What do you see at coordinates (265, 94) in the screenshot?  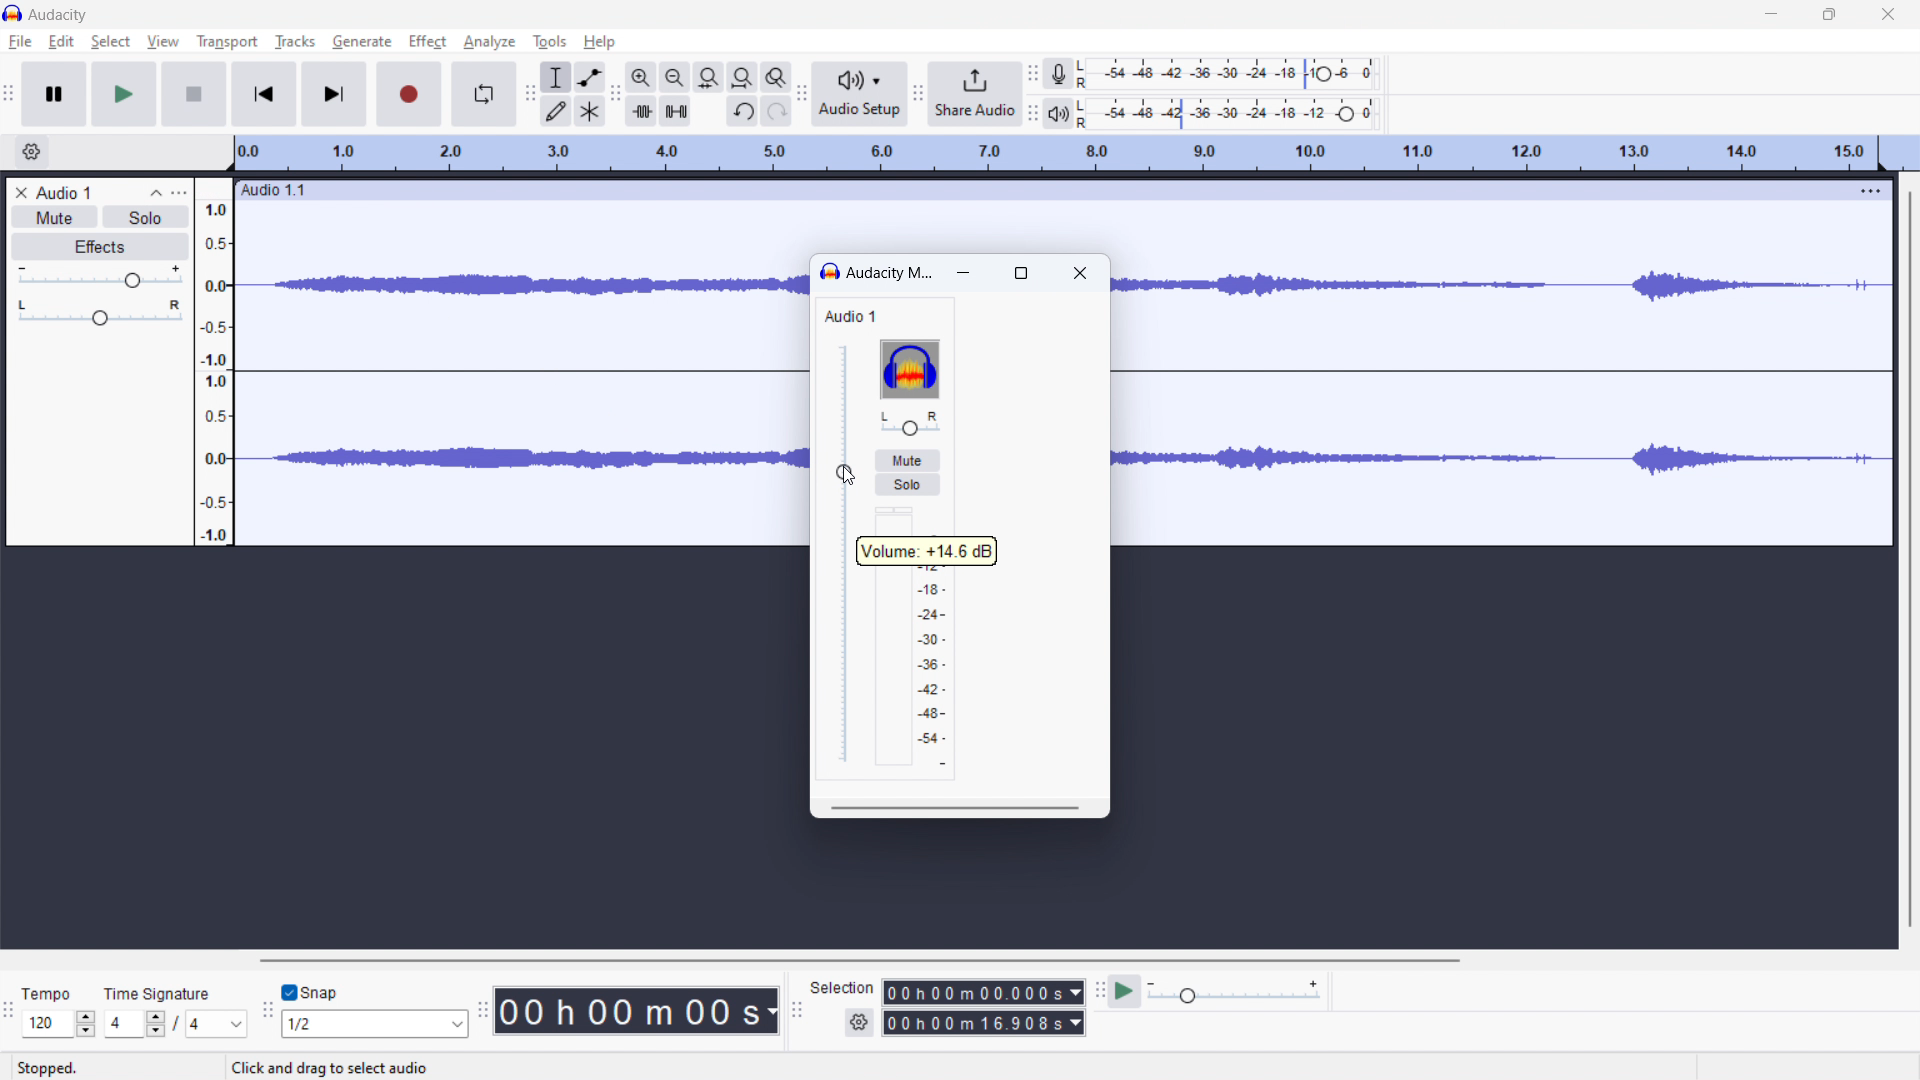 I see `skip to start` at bounding box center [265, 94].